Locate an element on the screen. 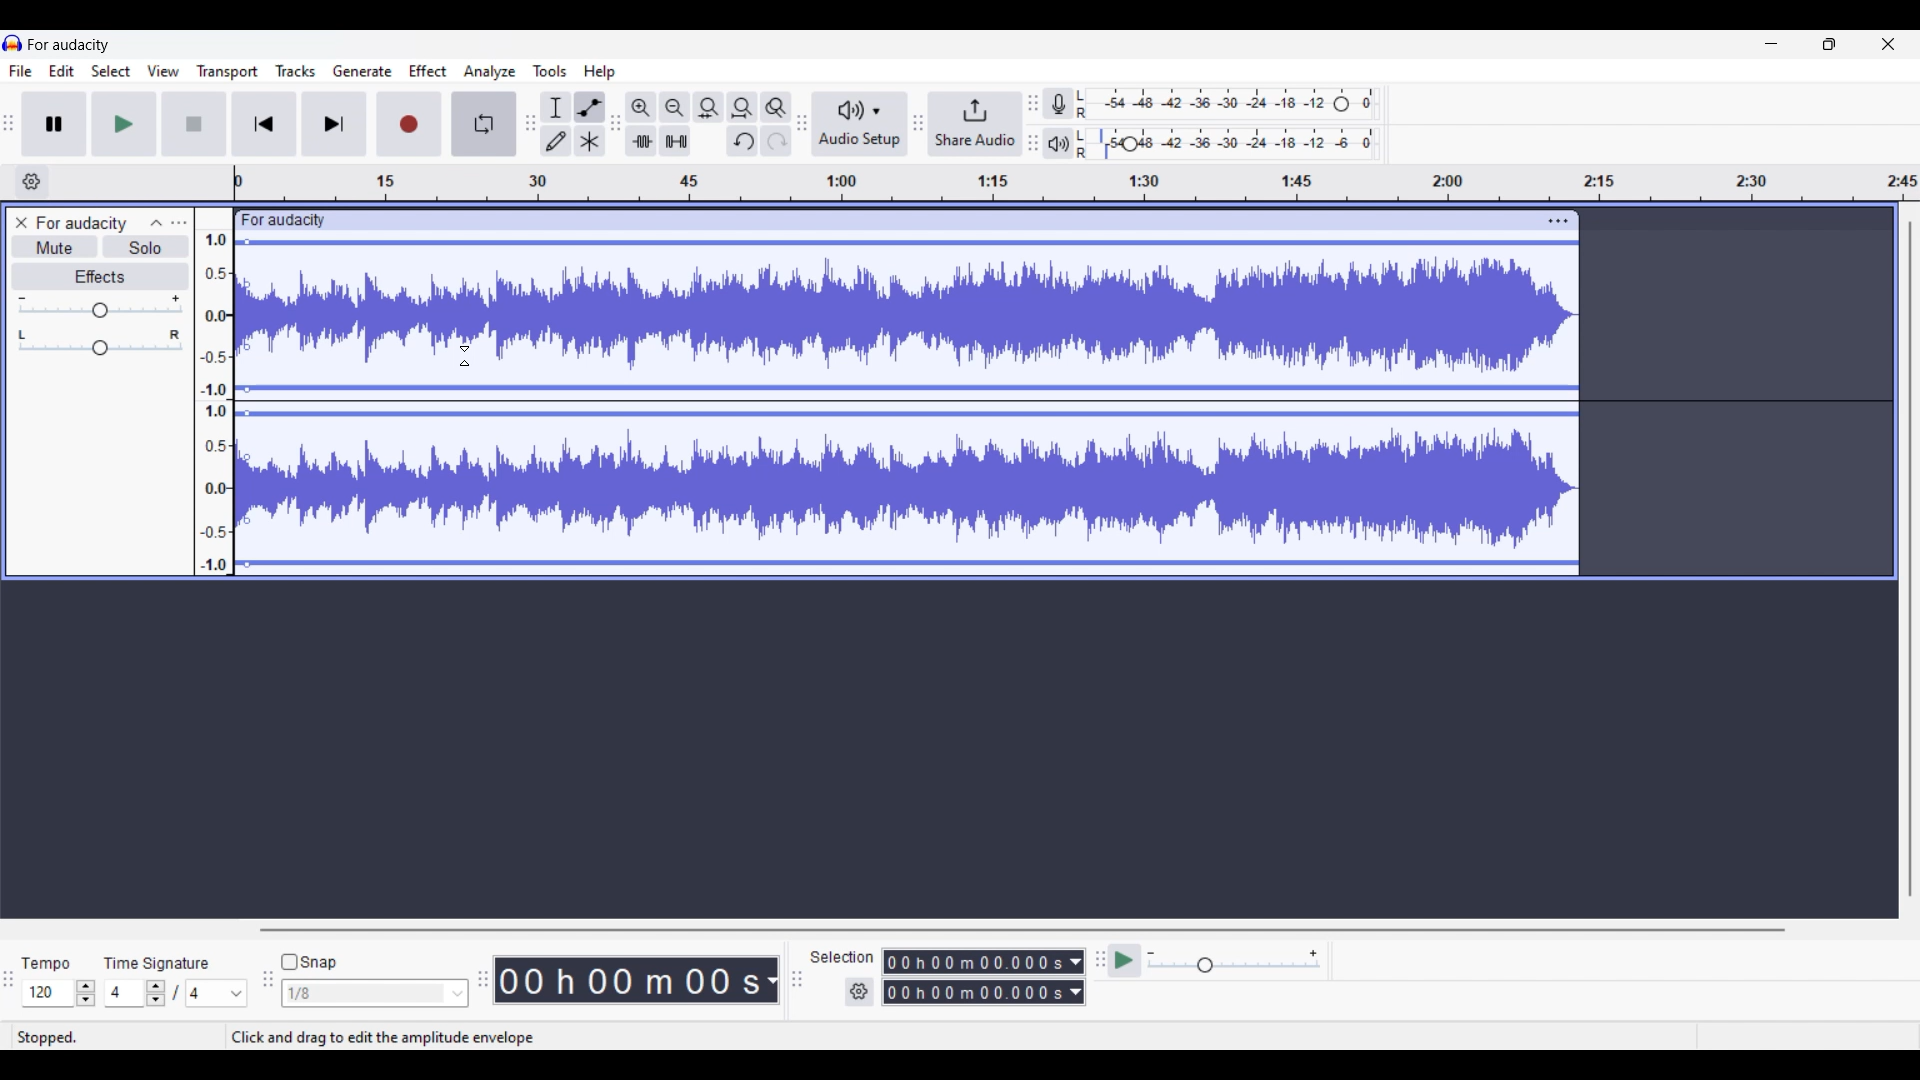 Image resolution: width=1920 pixels, height=1080 pixels. Multi tool is located at coordinates (590, 141).